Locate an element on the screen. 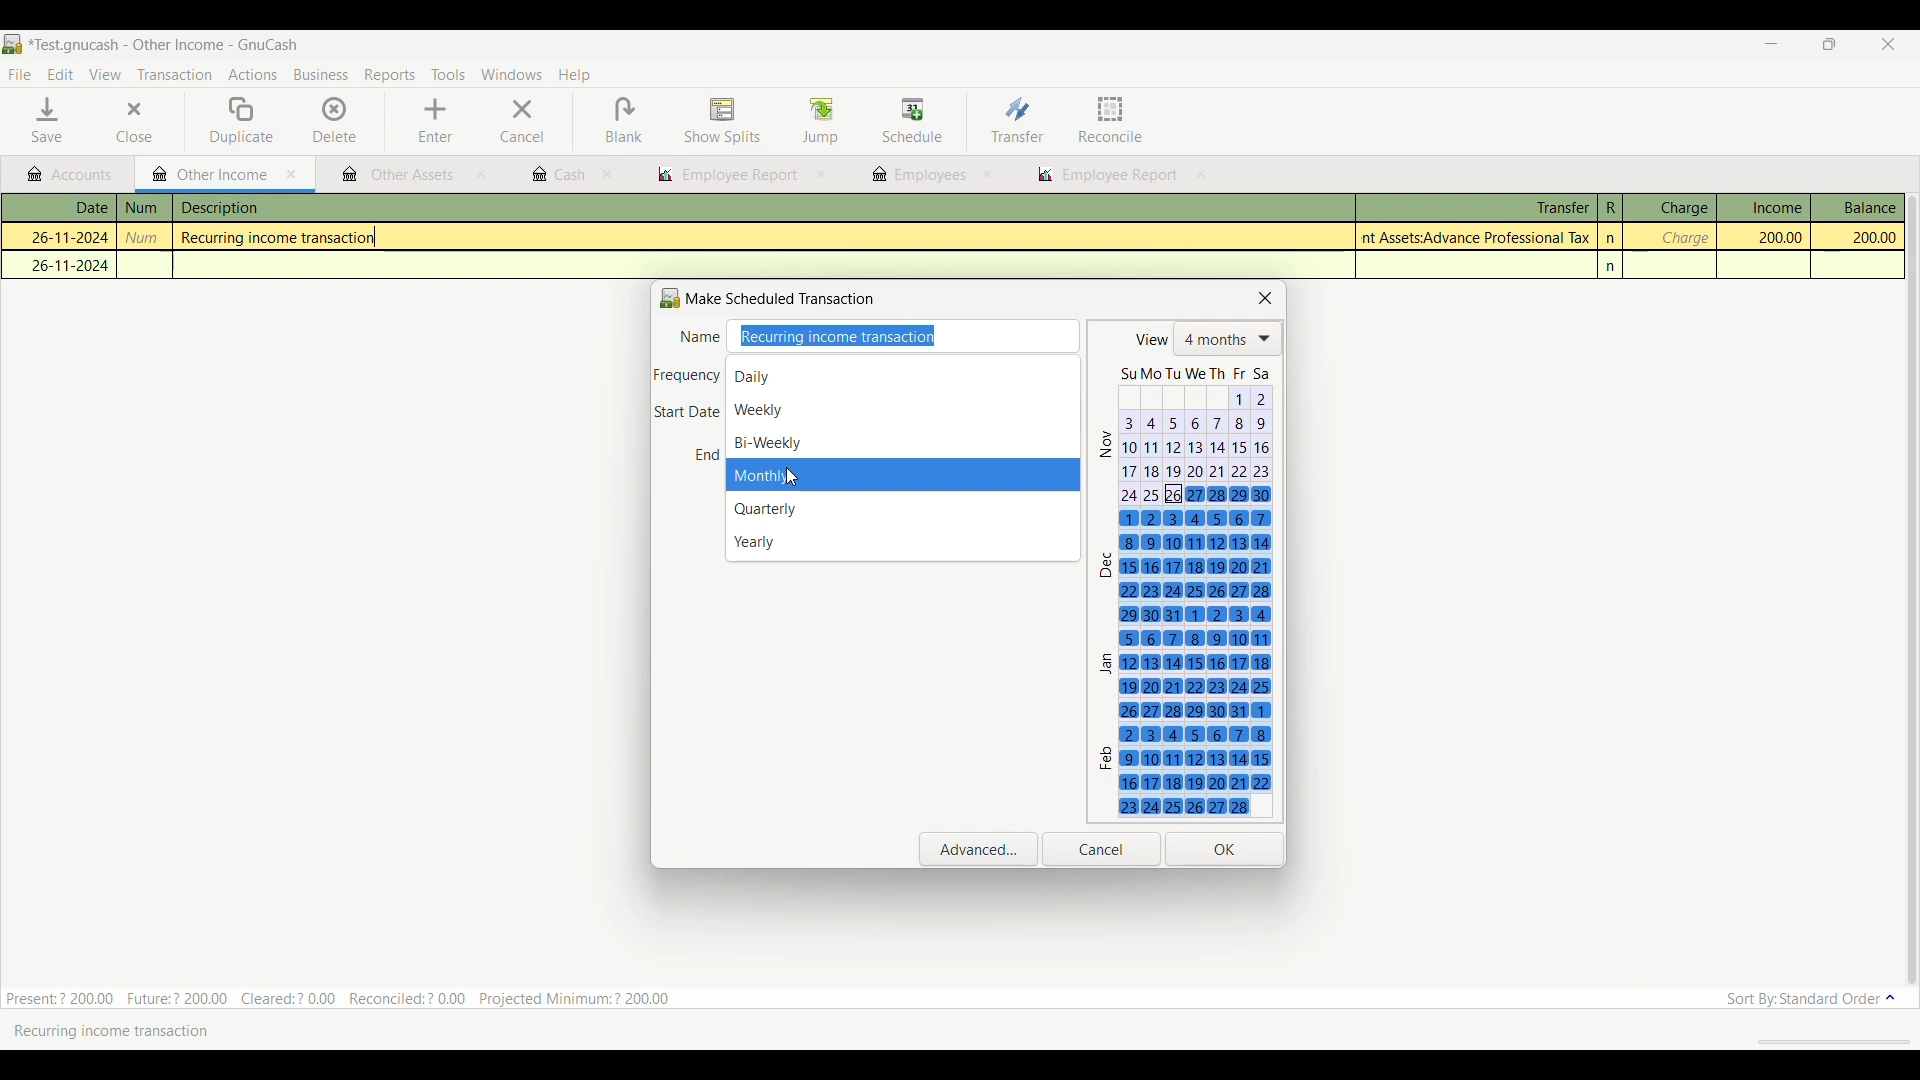  Charge column is located at coordinates (1669, 208).